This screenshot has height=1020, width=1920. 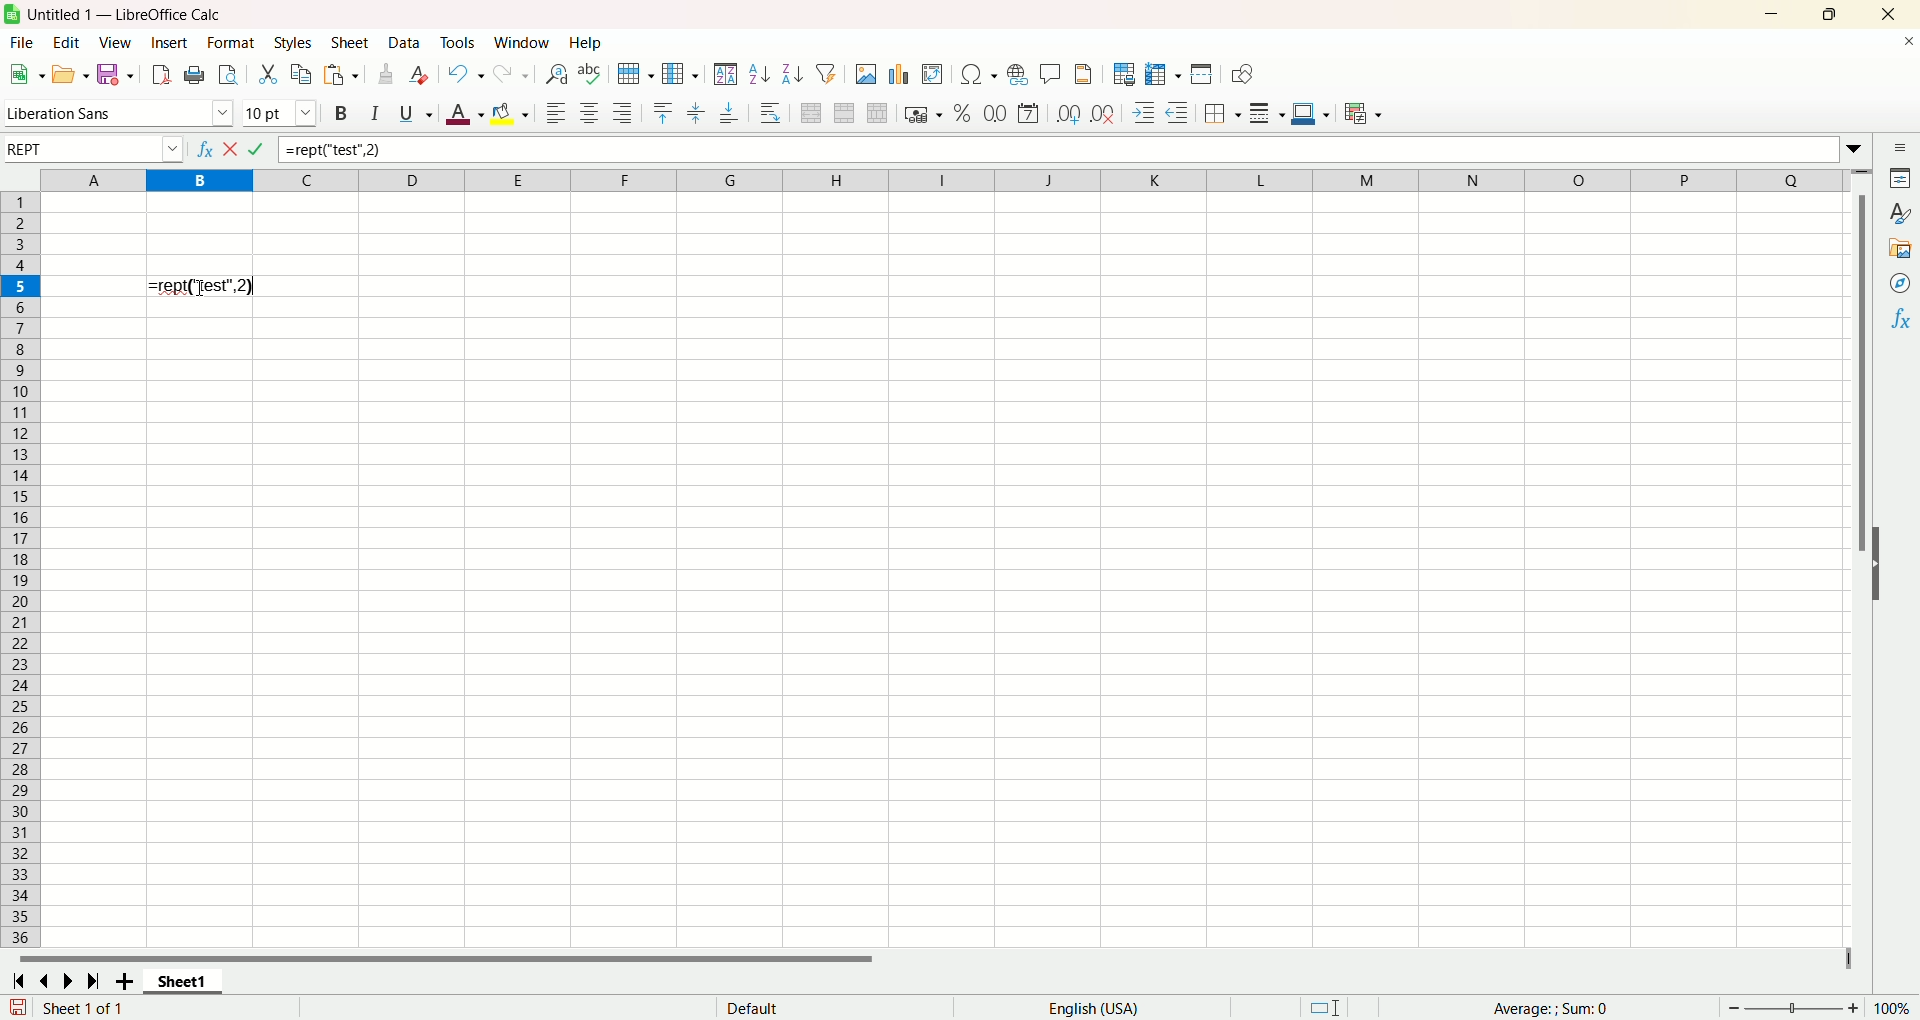 I want to click on edit, so click(x=65, y=40).